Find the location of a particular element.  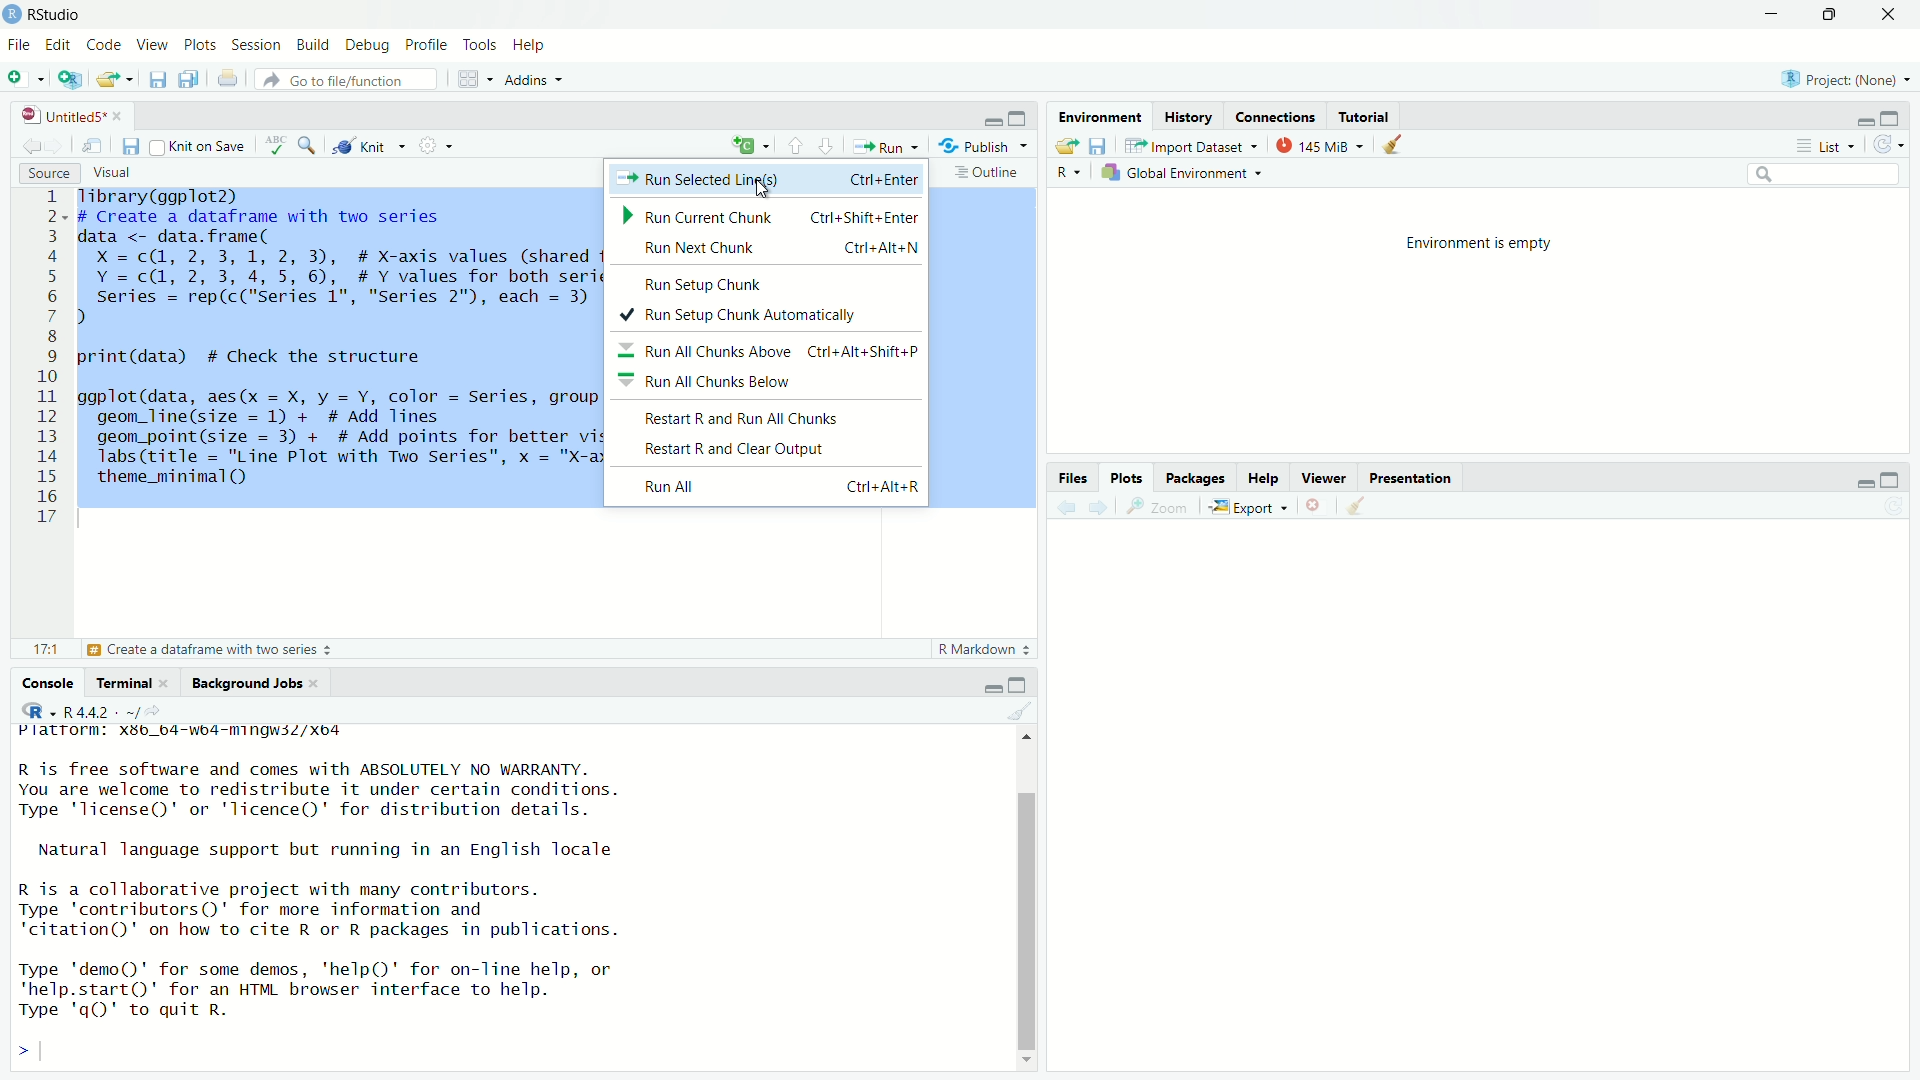

Scrollbar  is located at coordinates (1027, 905).